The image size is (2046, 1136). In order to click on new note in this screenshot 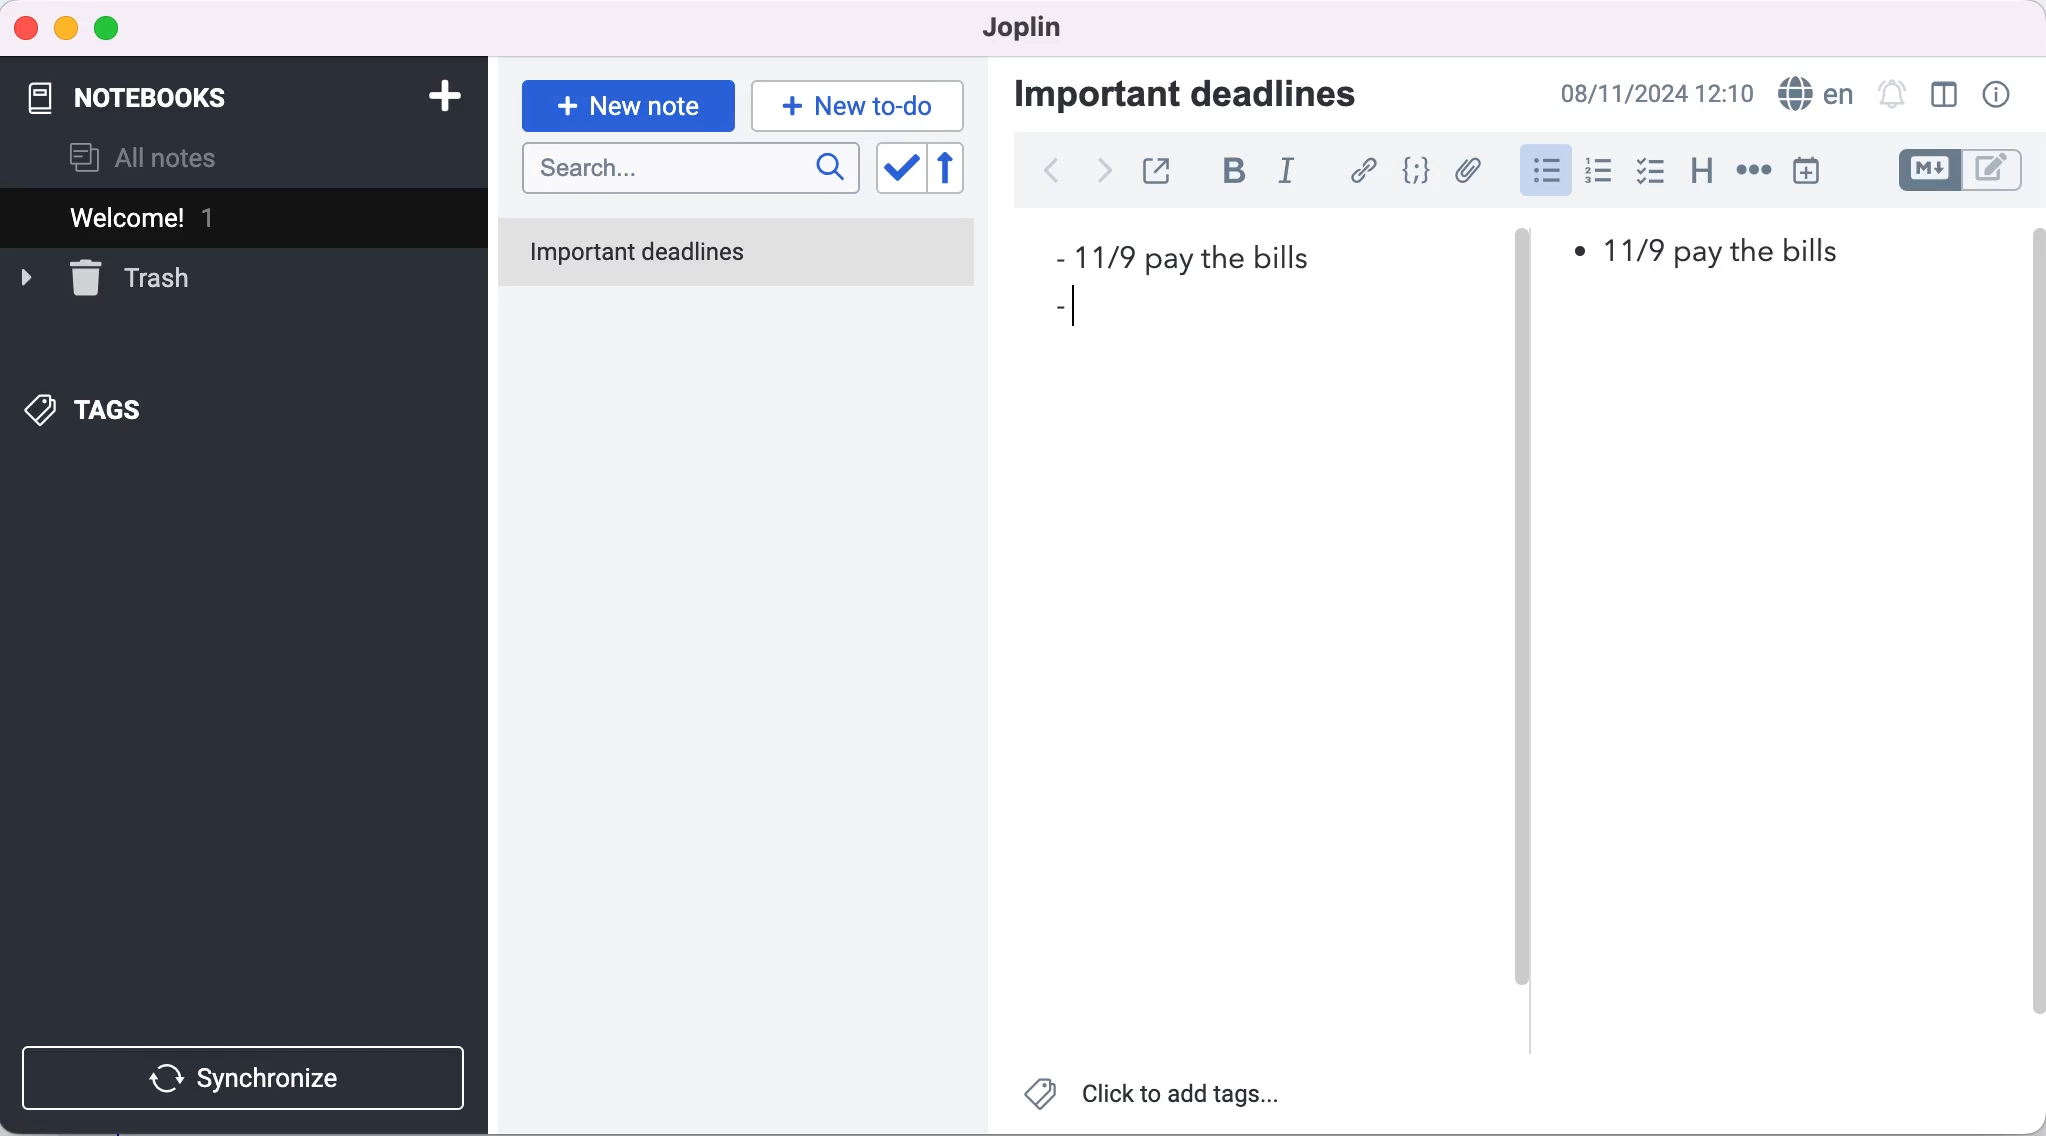, I will do `click(628, 100)`.